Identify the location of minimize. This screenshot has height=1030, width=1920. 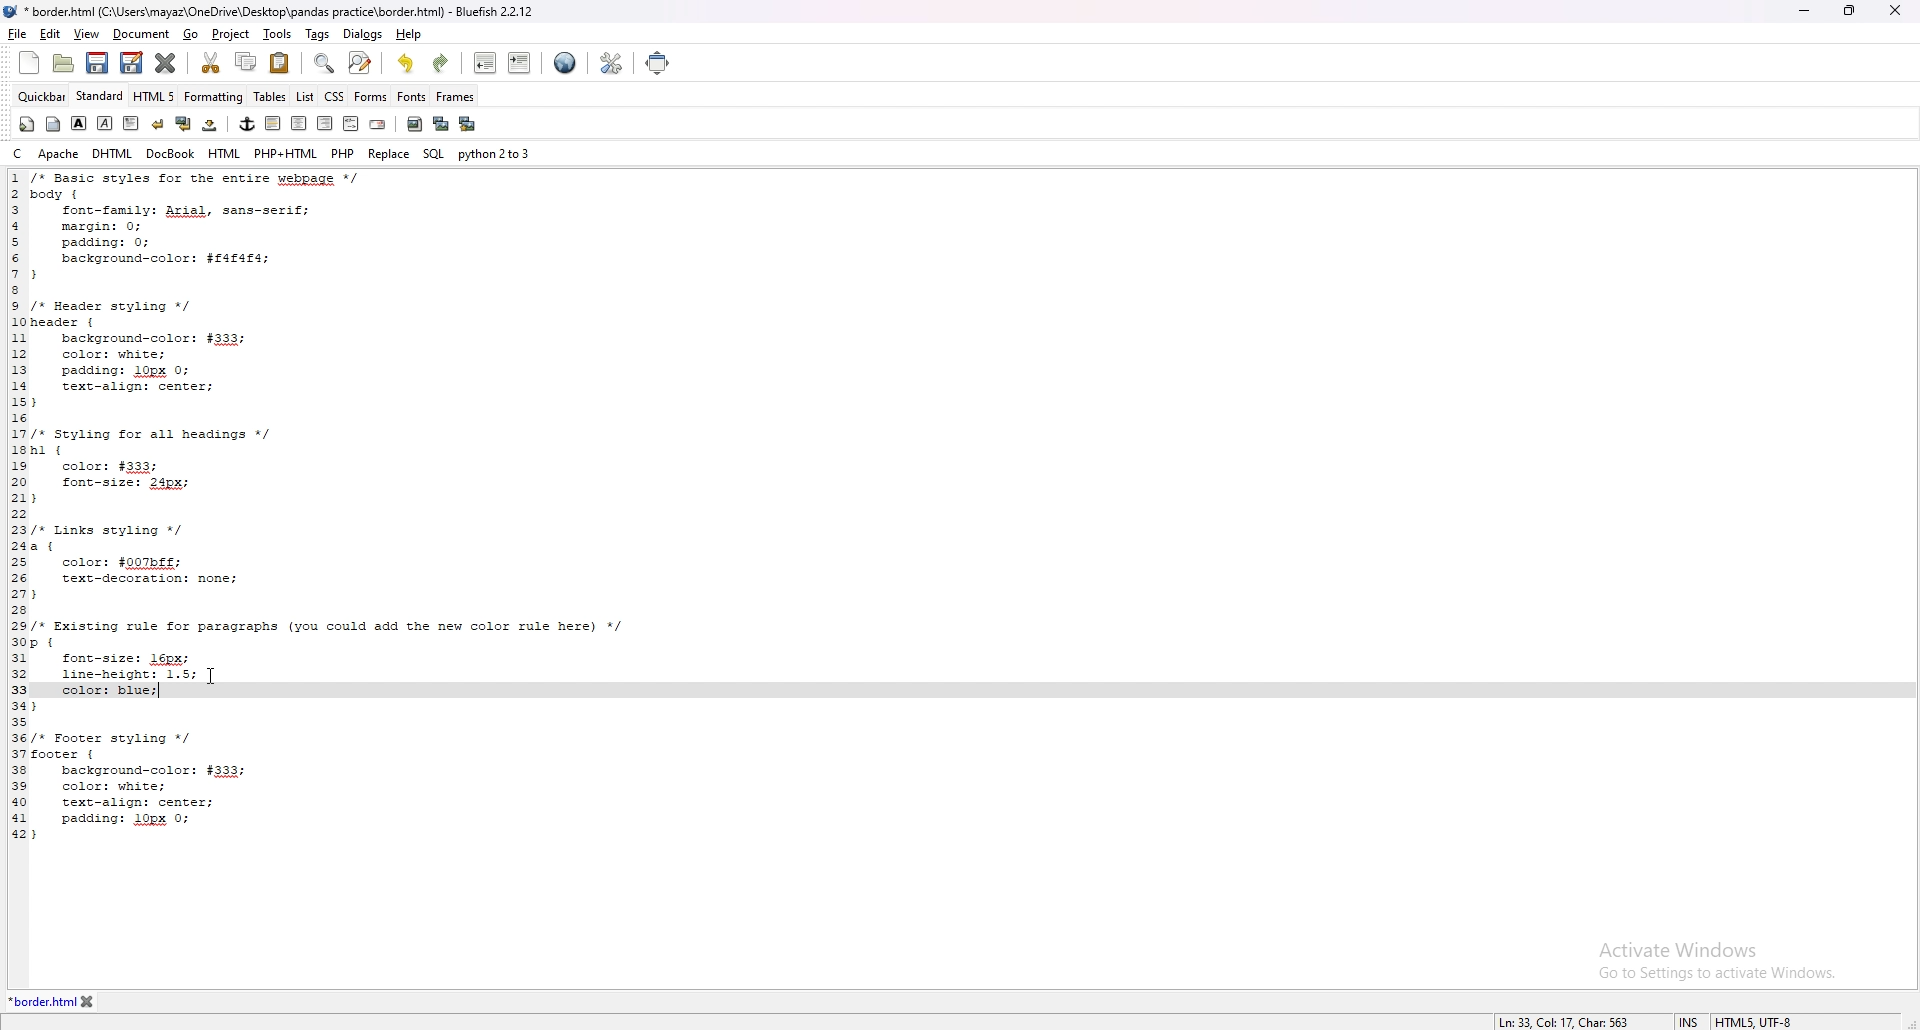
(1806, 10).